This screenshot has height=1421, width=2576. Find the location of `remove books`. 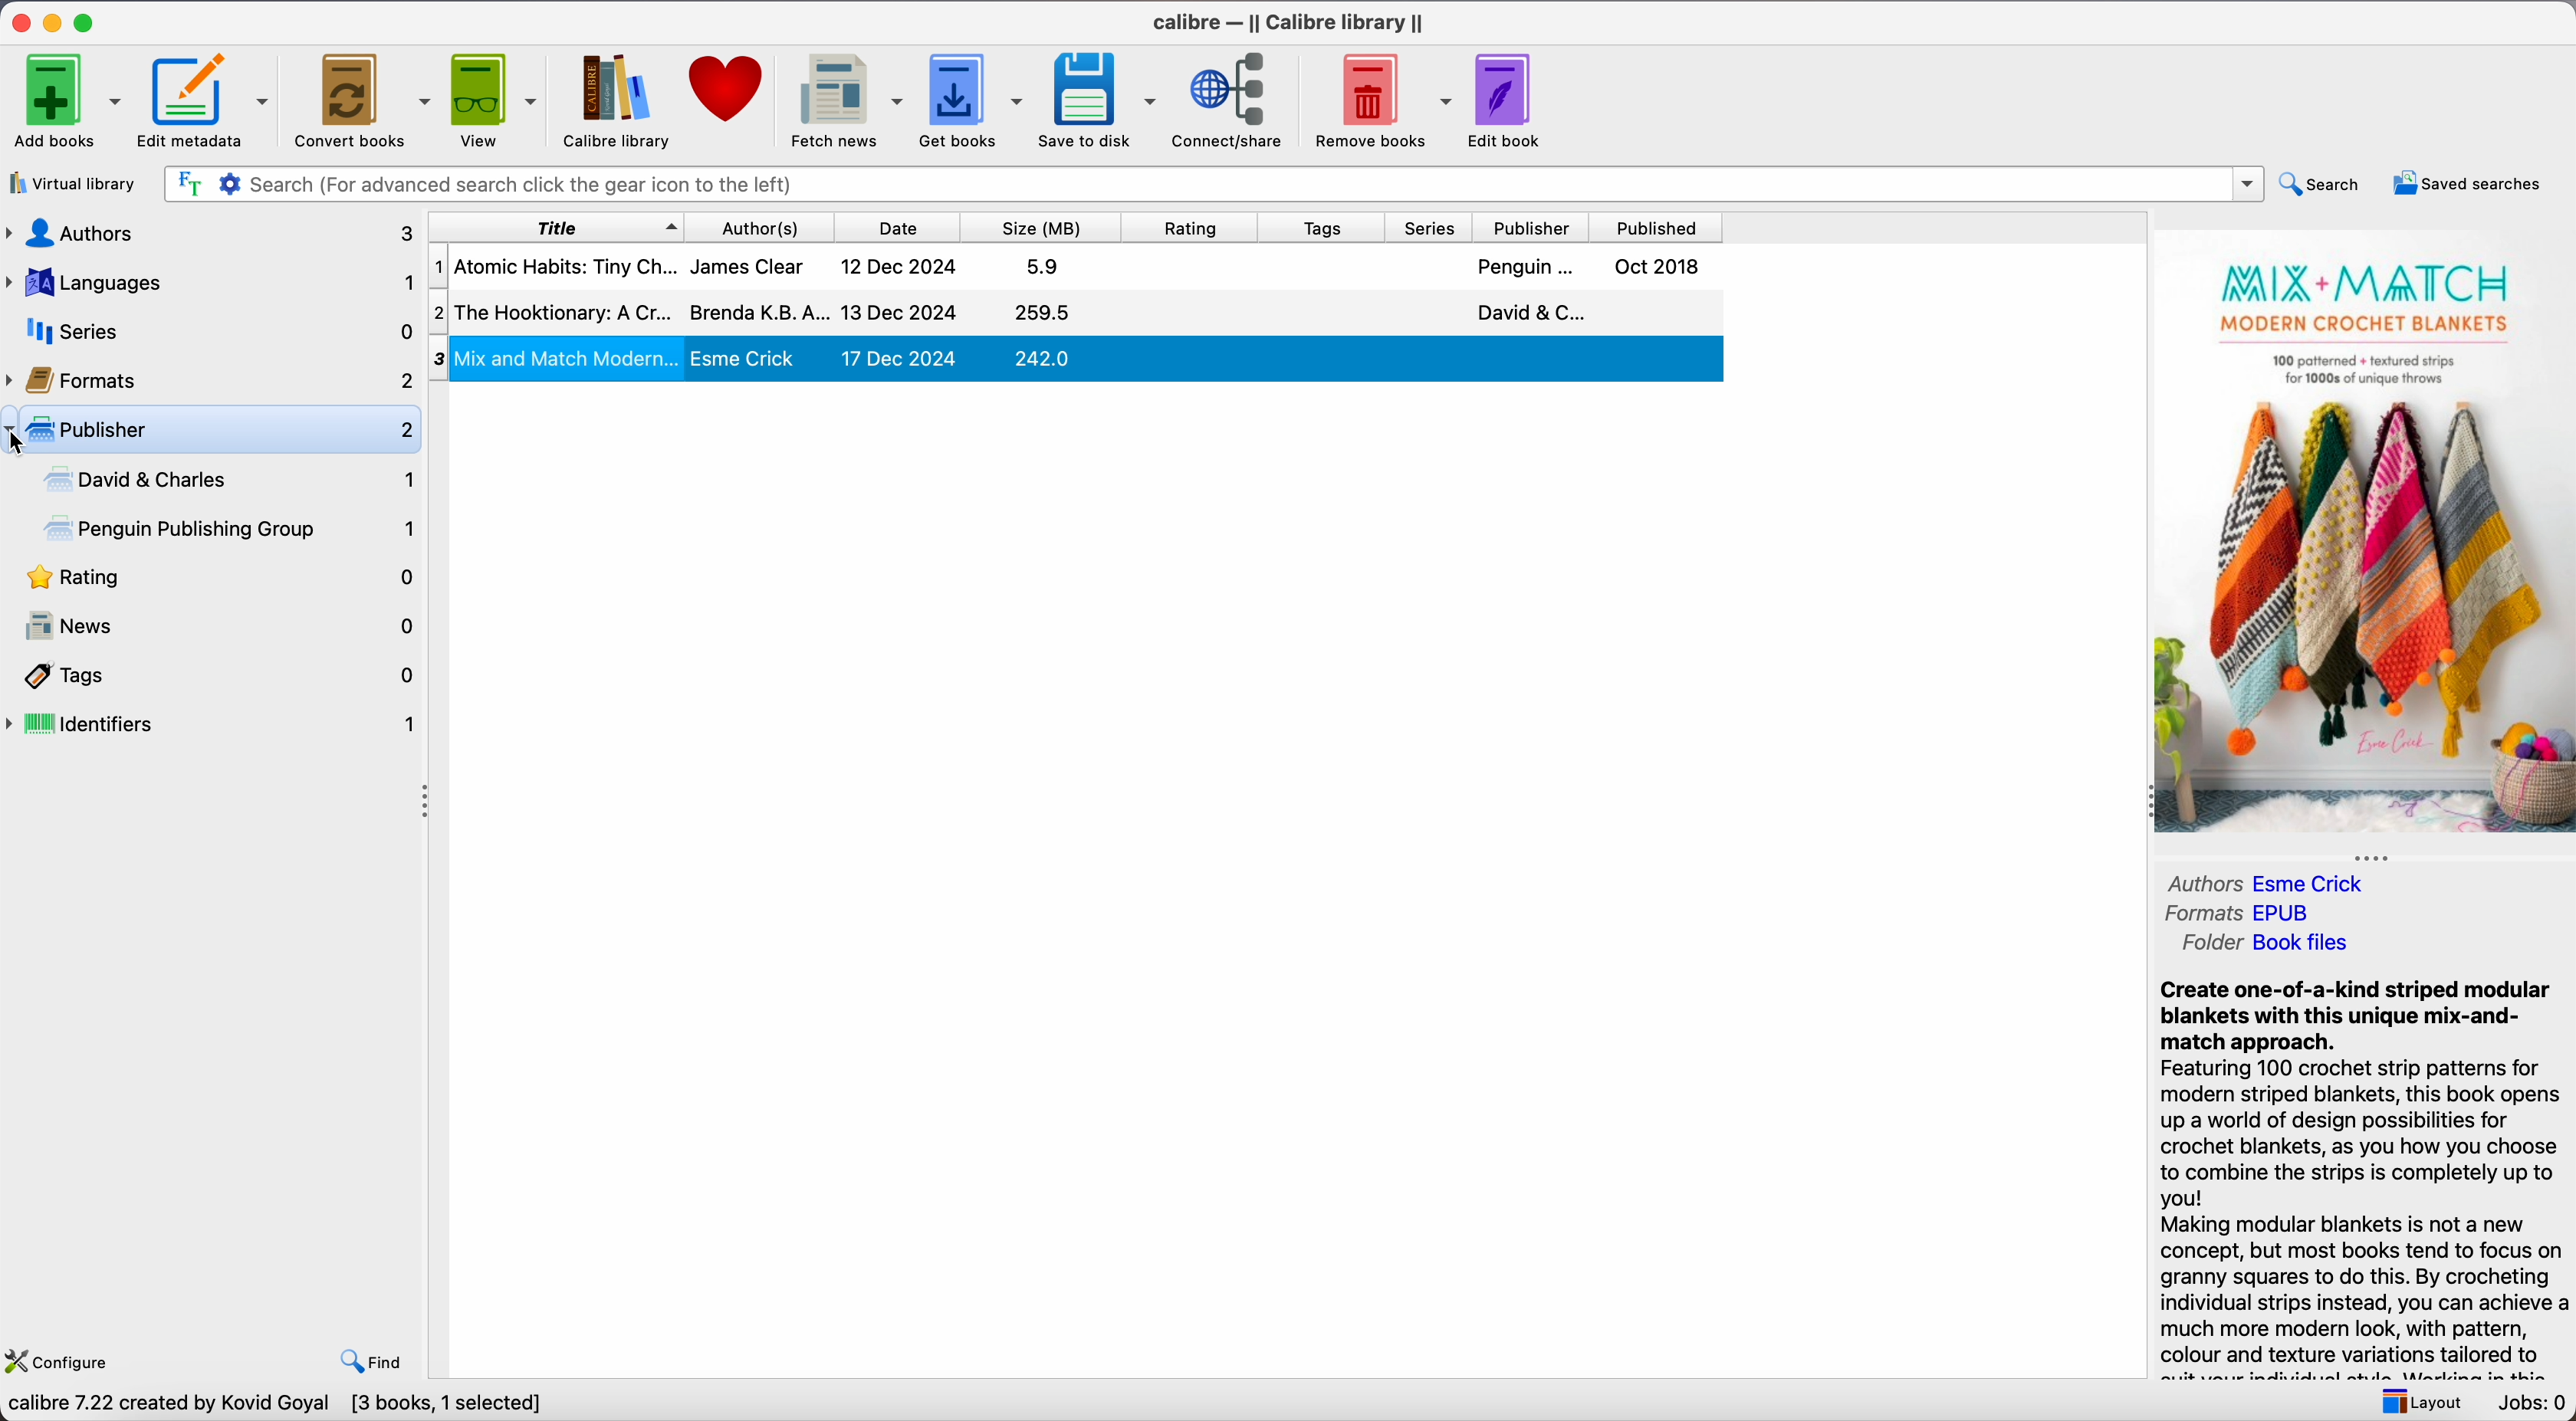

remove books is located at coordinates (1381, 104).